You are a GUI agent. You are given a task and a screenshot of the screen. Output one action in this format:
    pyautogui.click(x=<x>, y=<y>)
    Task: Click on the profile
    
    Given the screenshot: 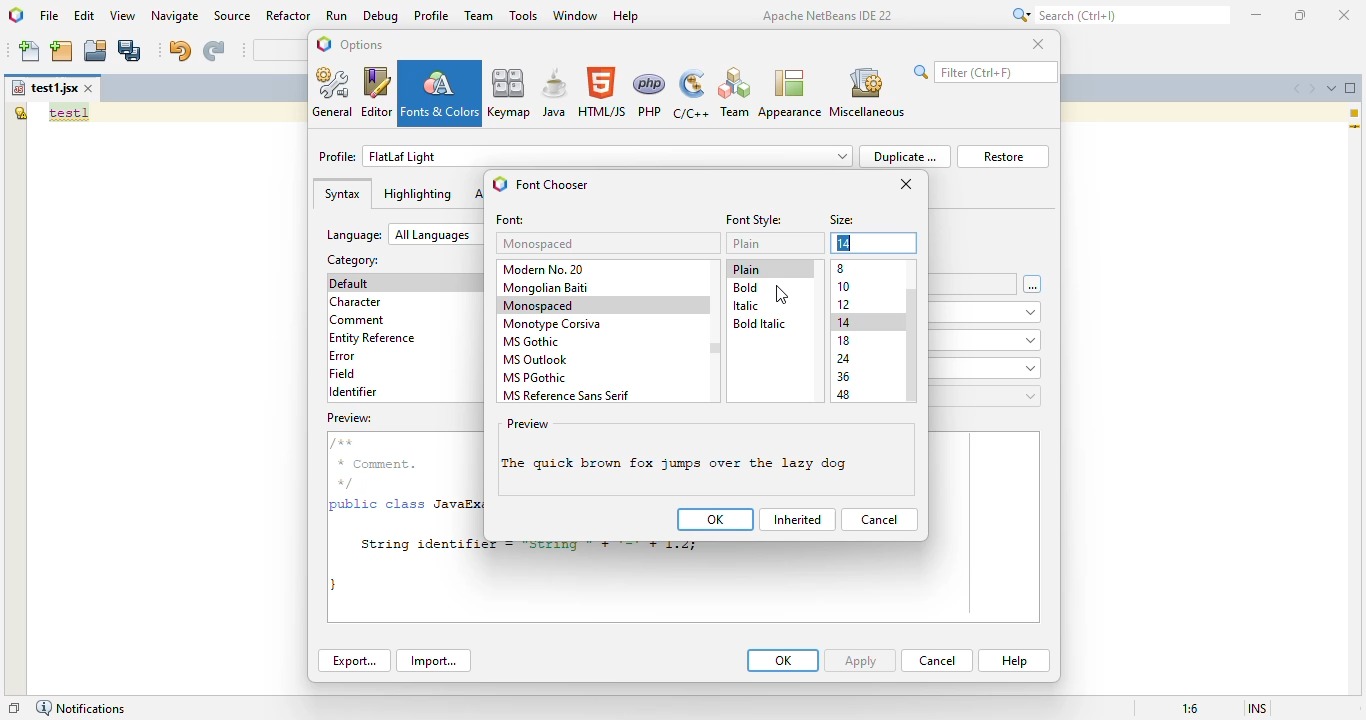 What is the action you would take?
    pyautogui.click(x=432, y=15)
    